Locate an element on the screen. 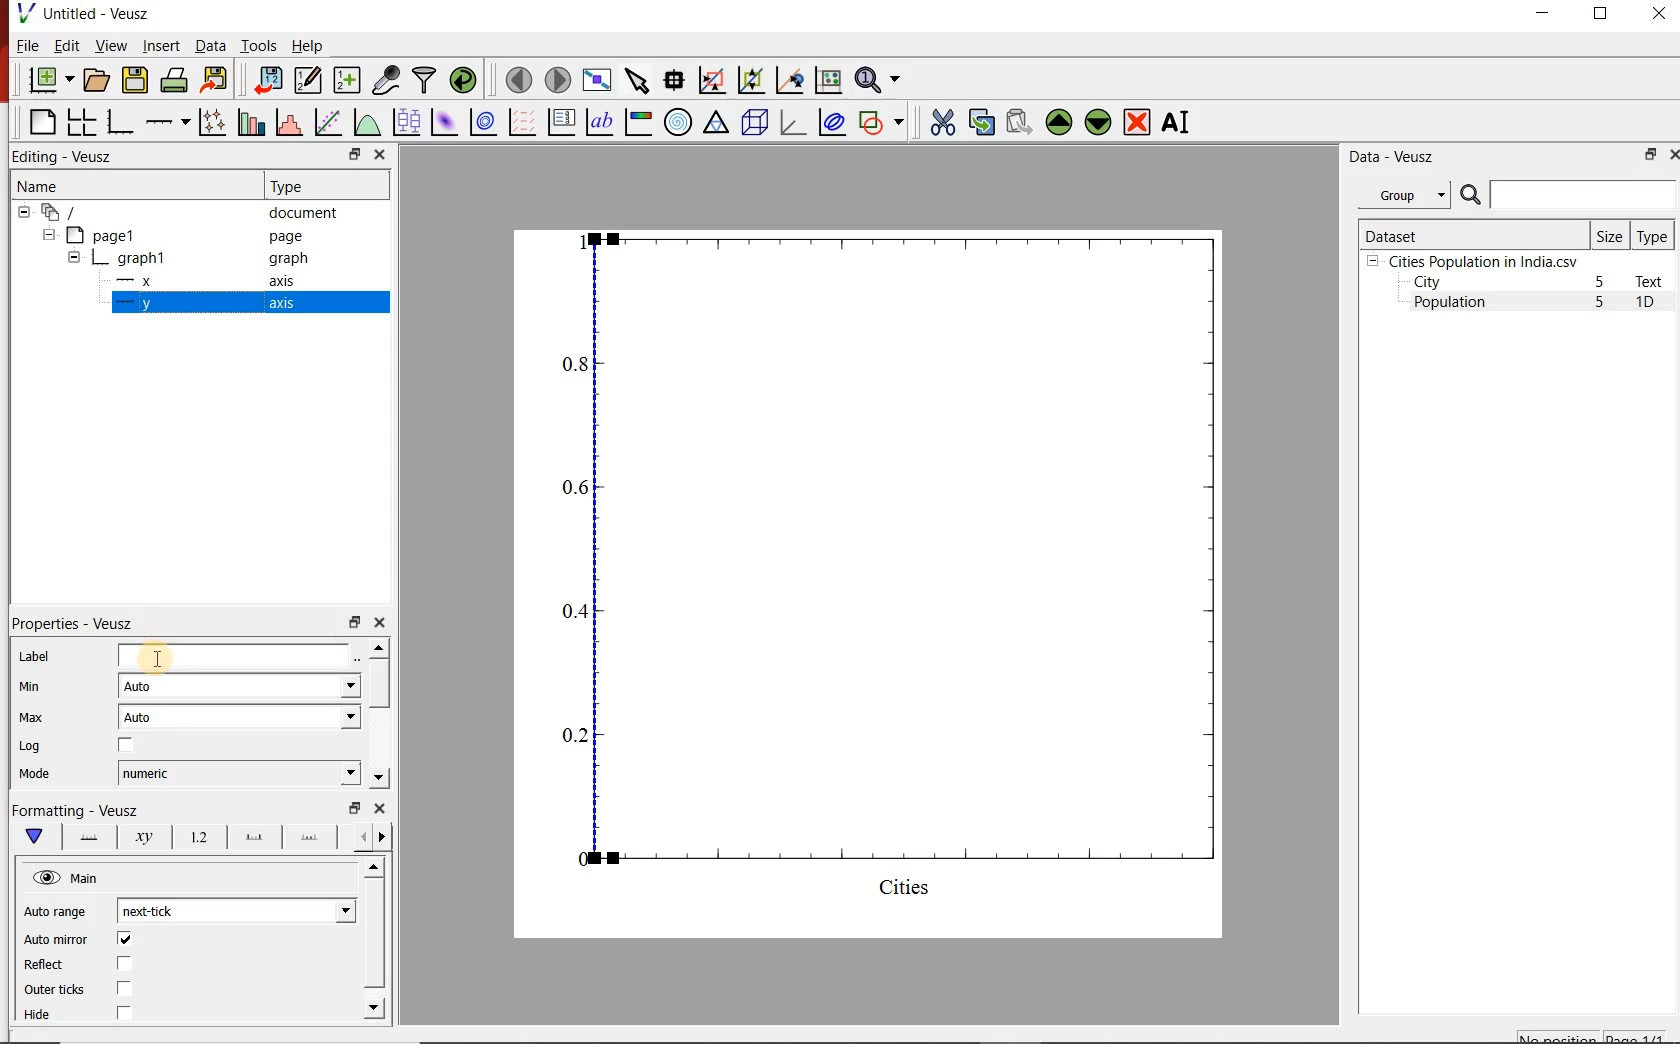 Image resolution: width=1680 pixels, height=1044 pixels. read data points on the graph is located at coordinates (673, 78).